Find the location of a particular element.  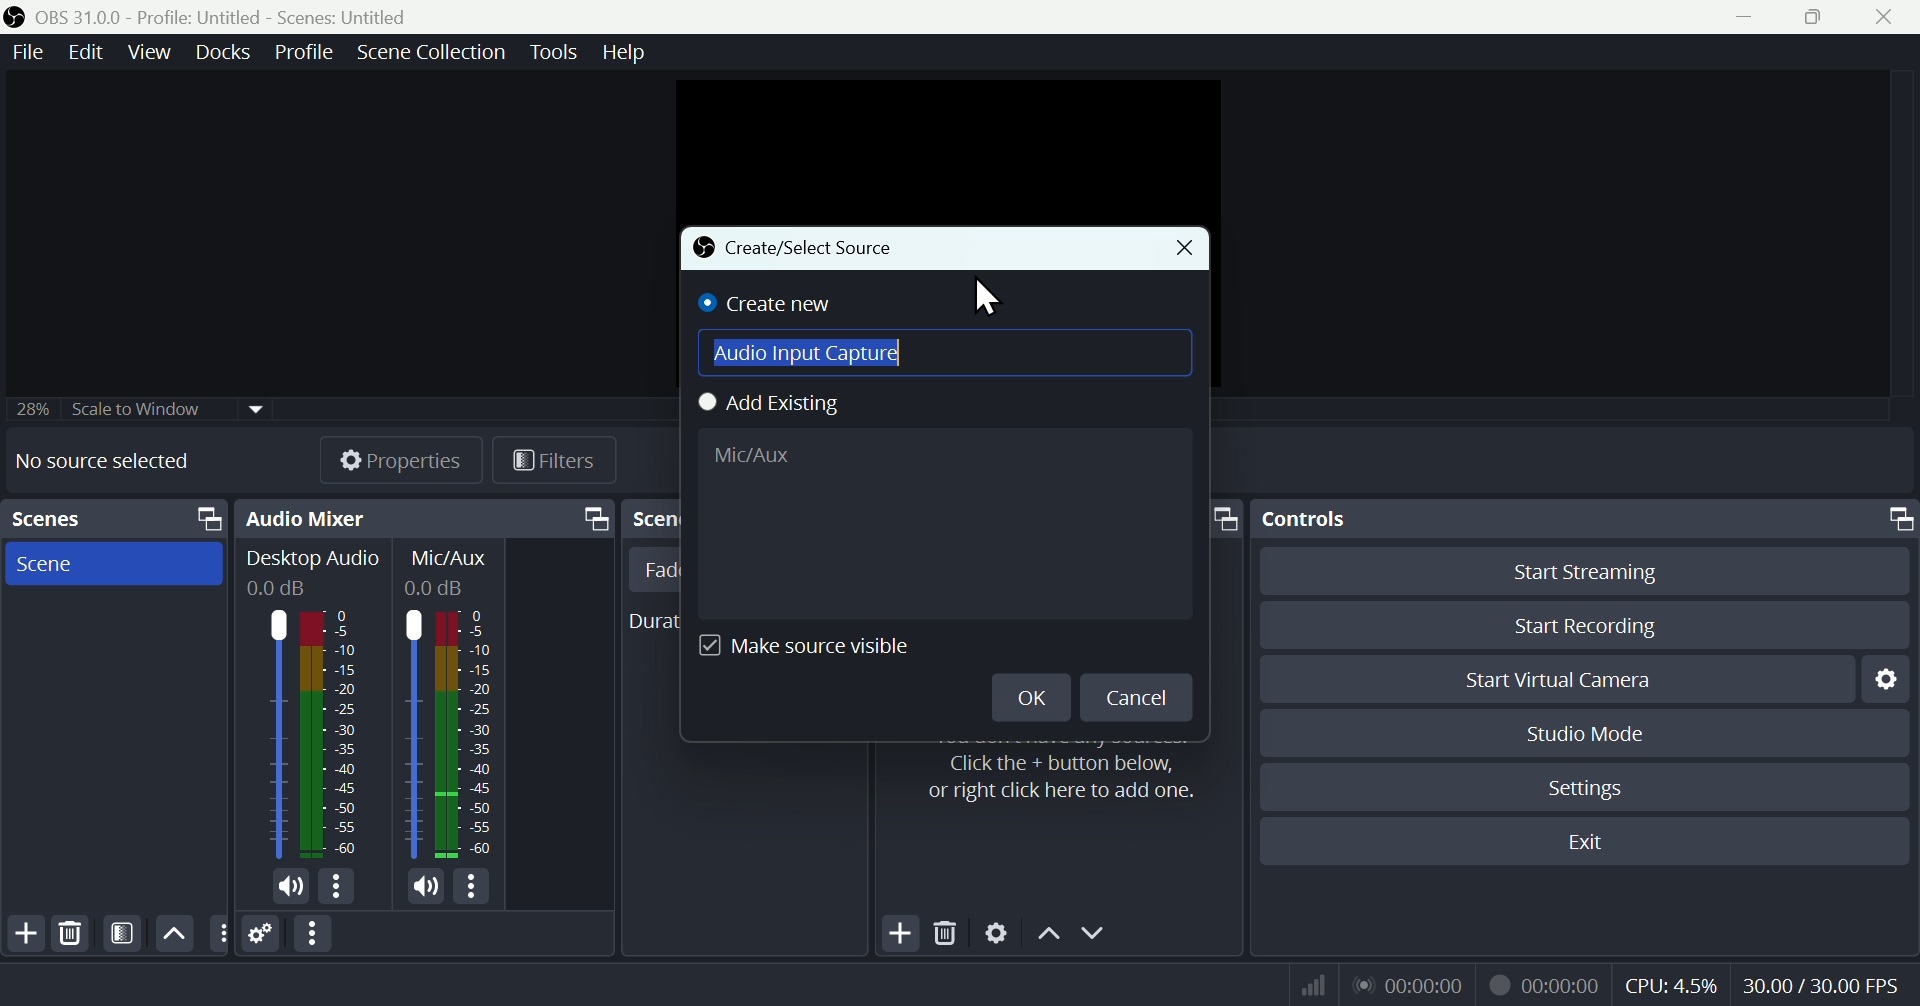

Mic/Aux is located at coordinates (412, 734).